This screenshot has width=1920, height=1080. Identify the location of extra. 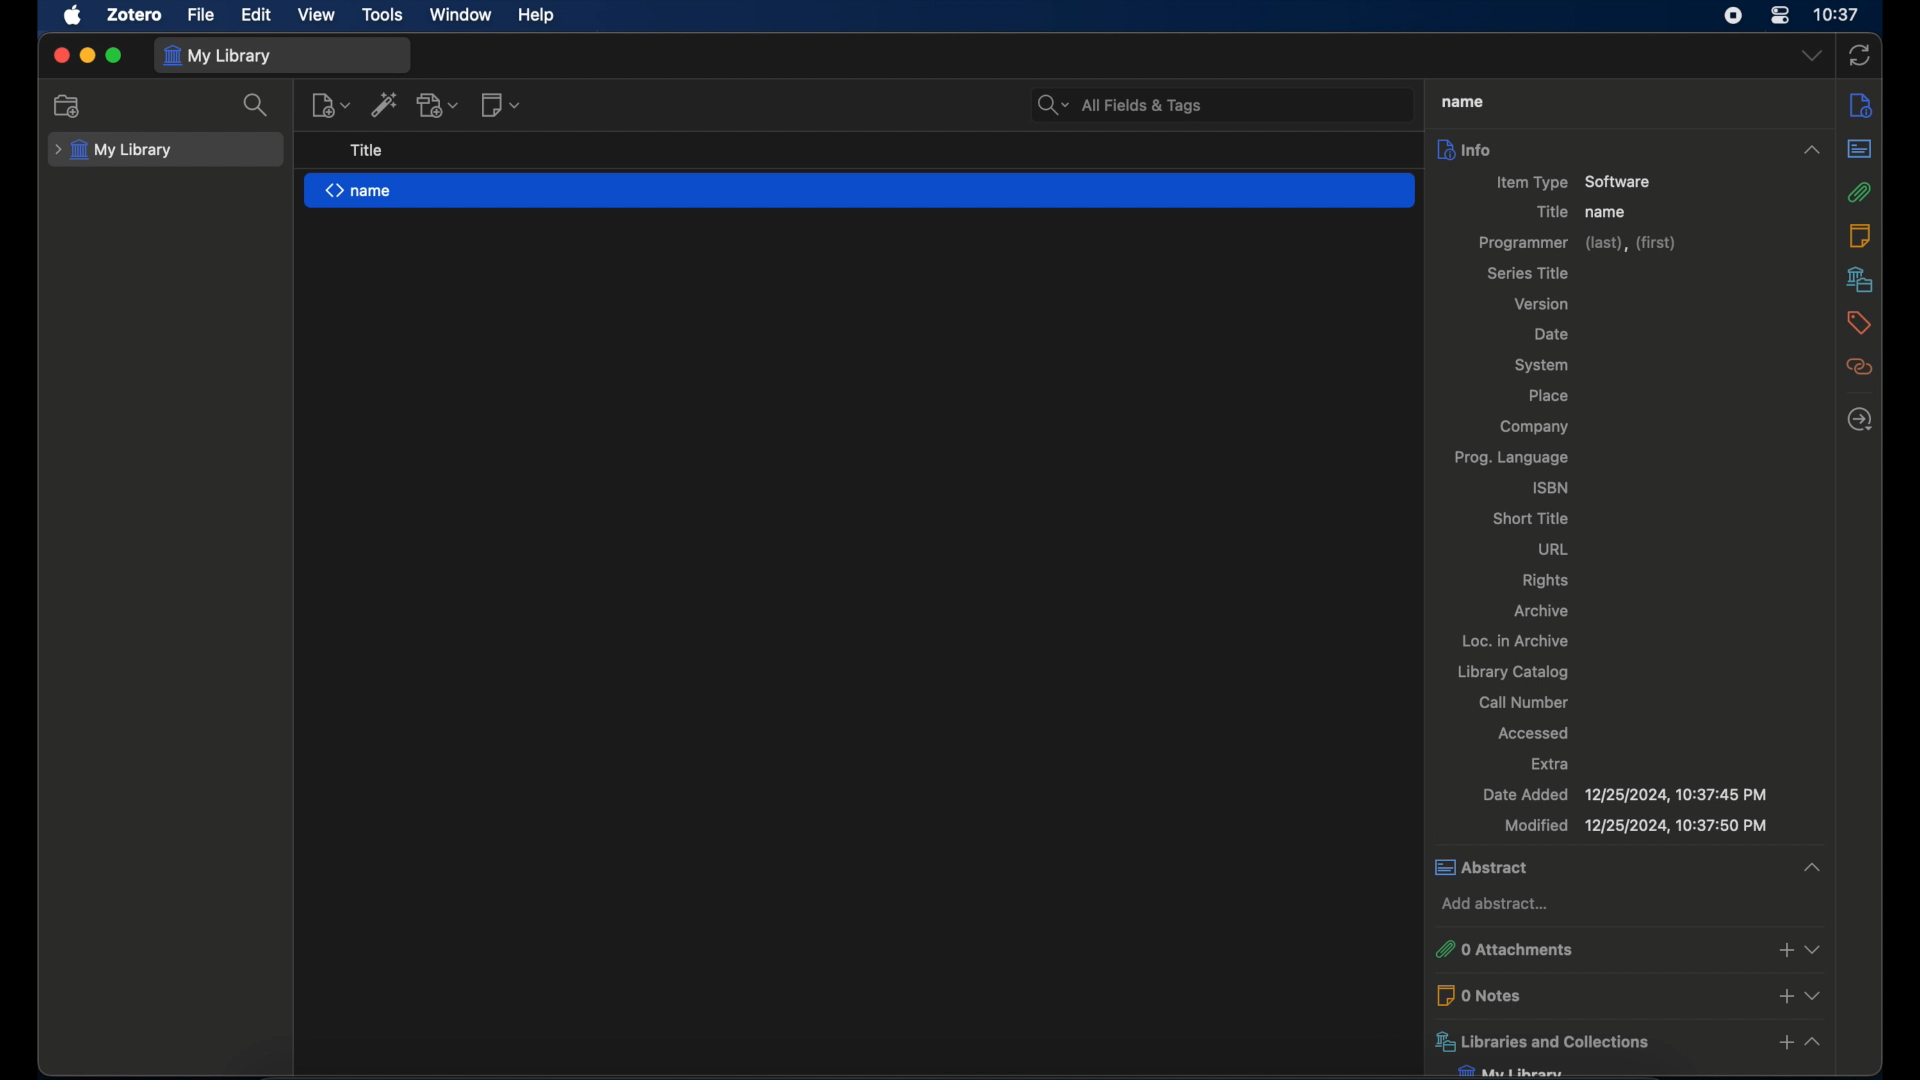
(1553, 763).